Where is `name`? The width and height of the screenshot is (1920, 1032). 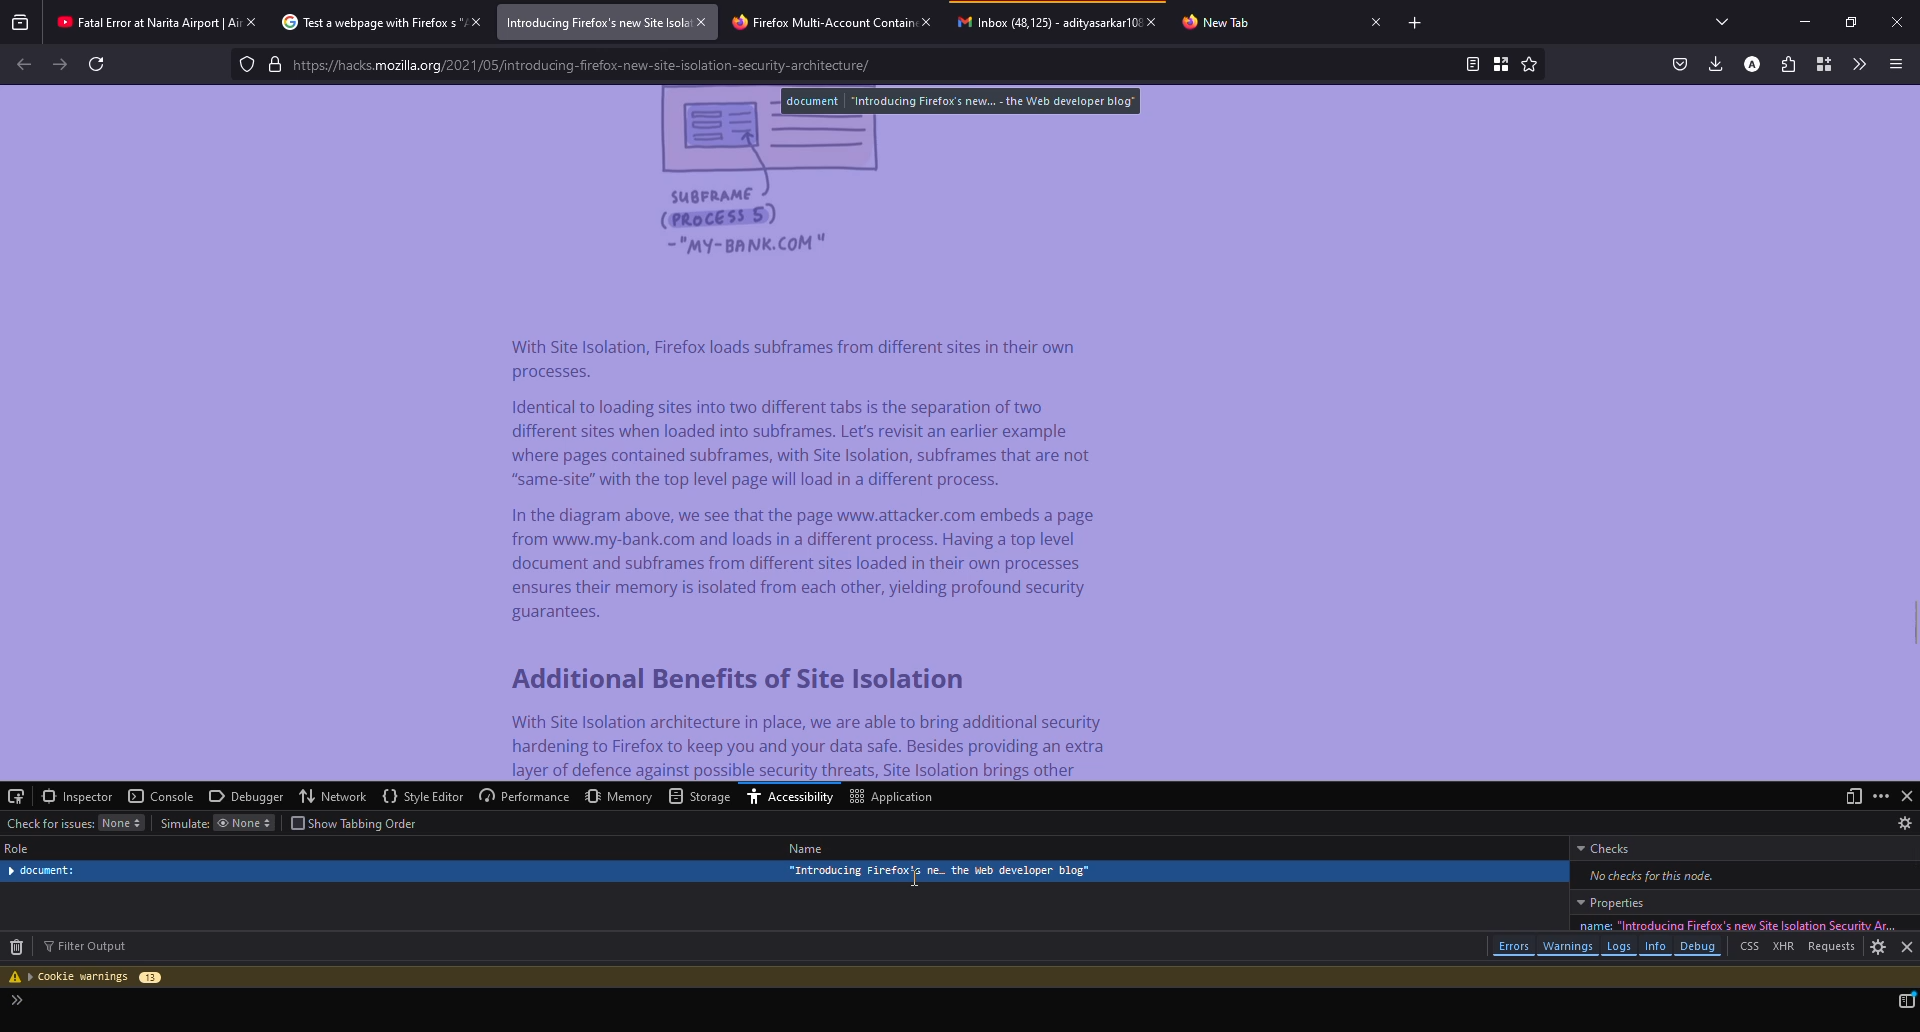
name is located at coordinates (1728, 924).